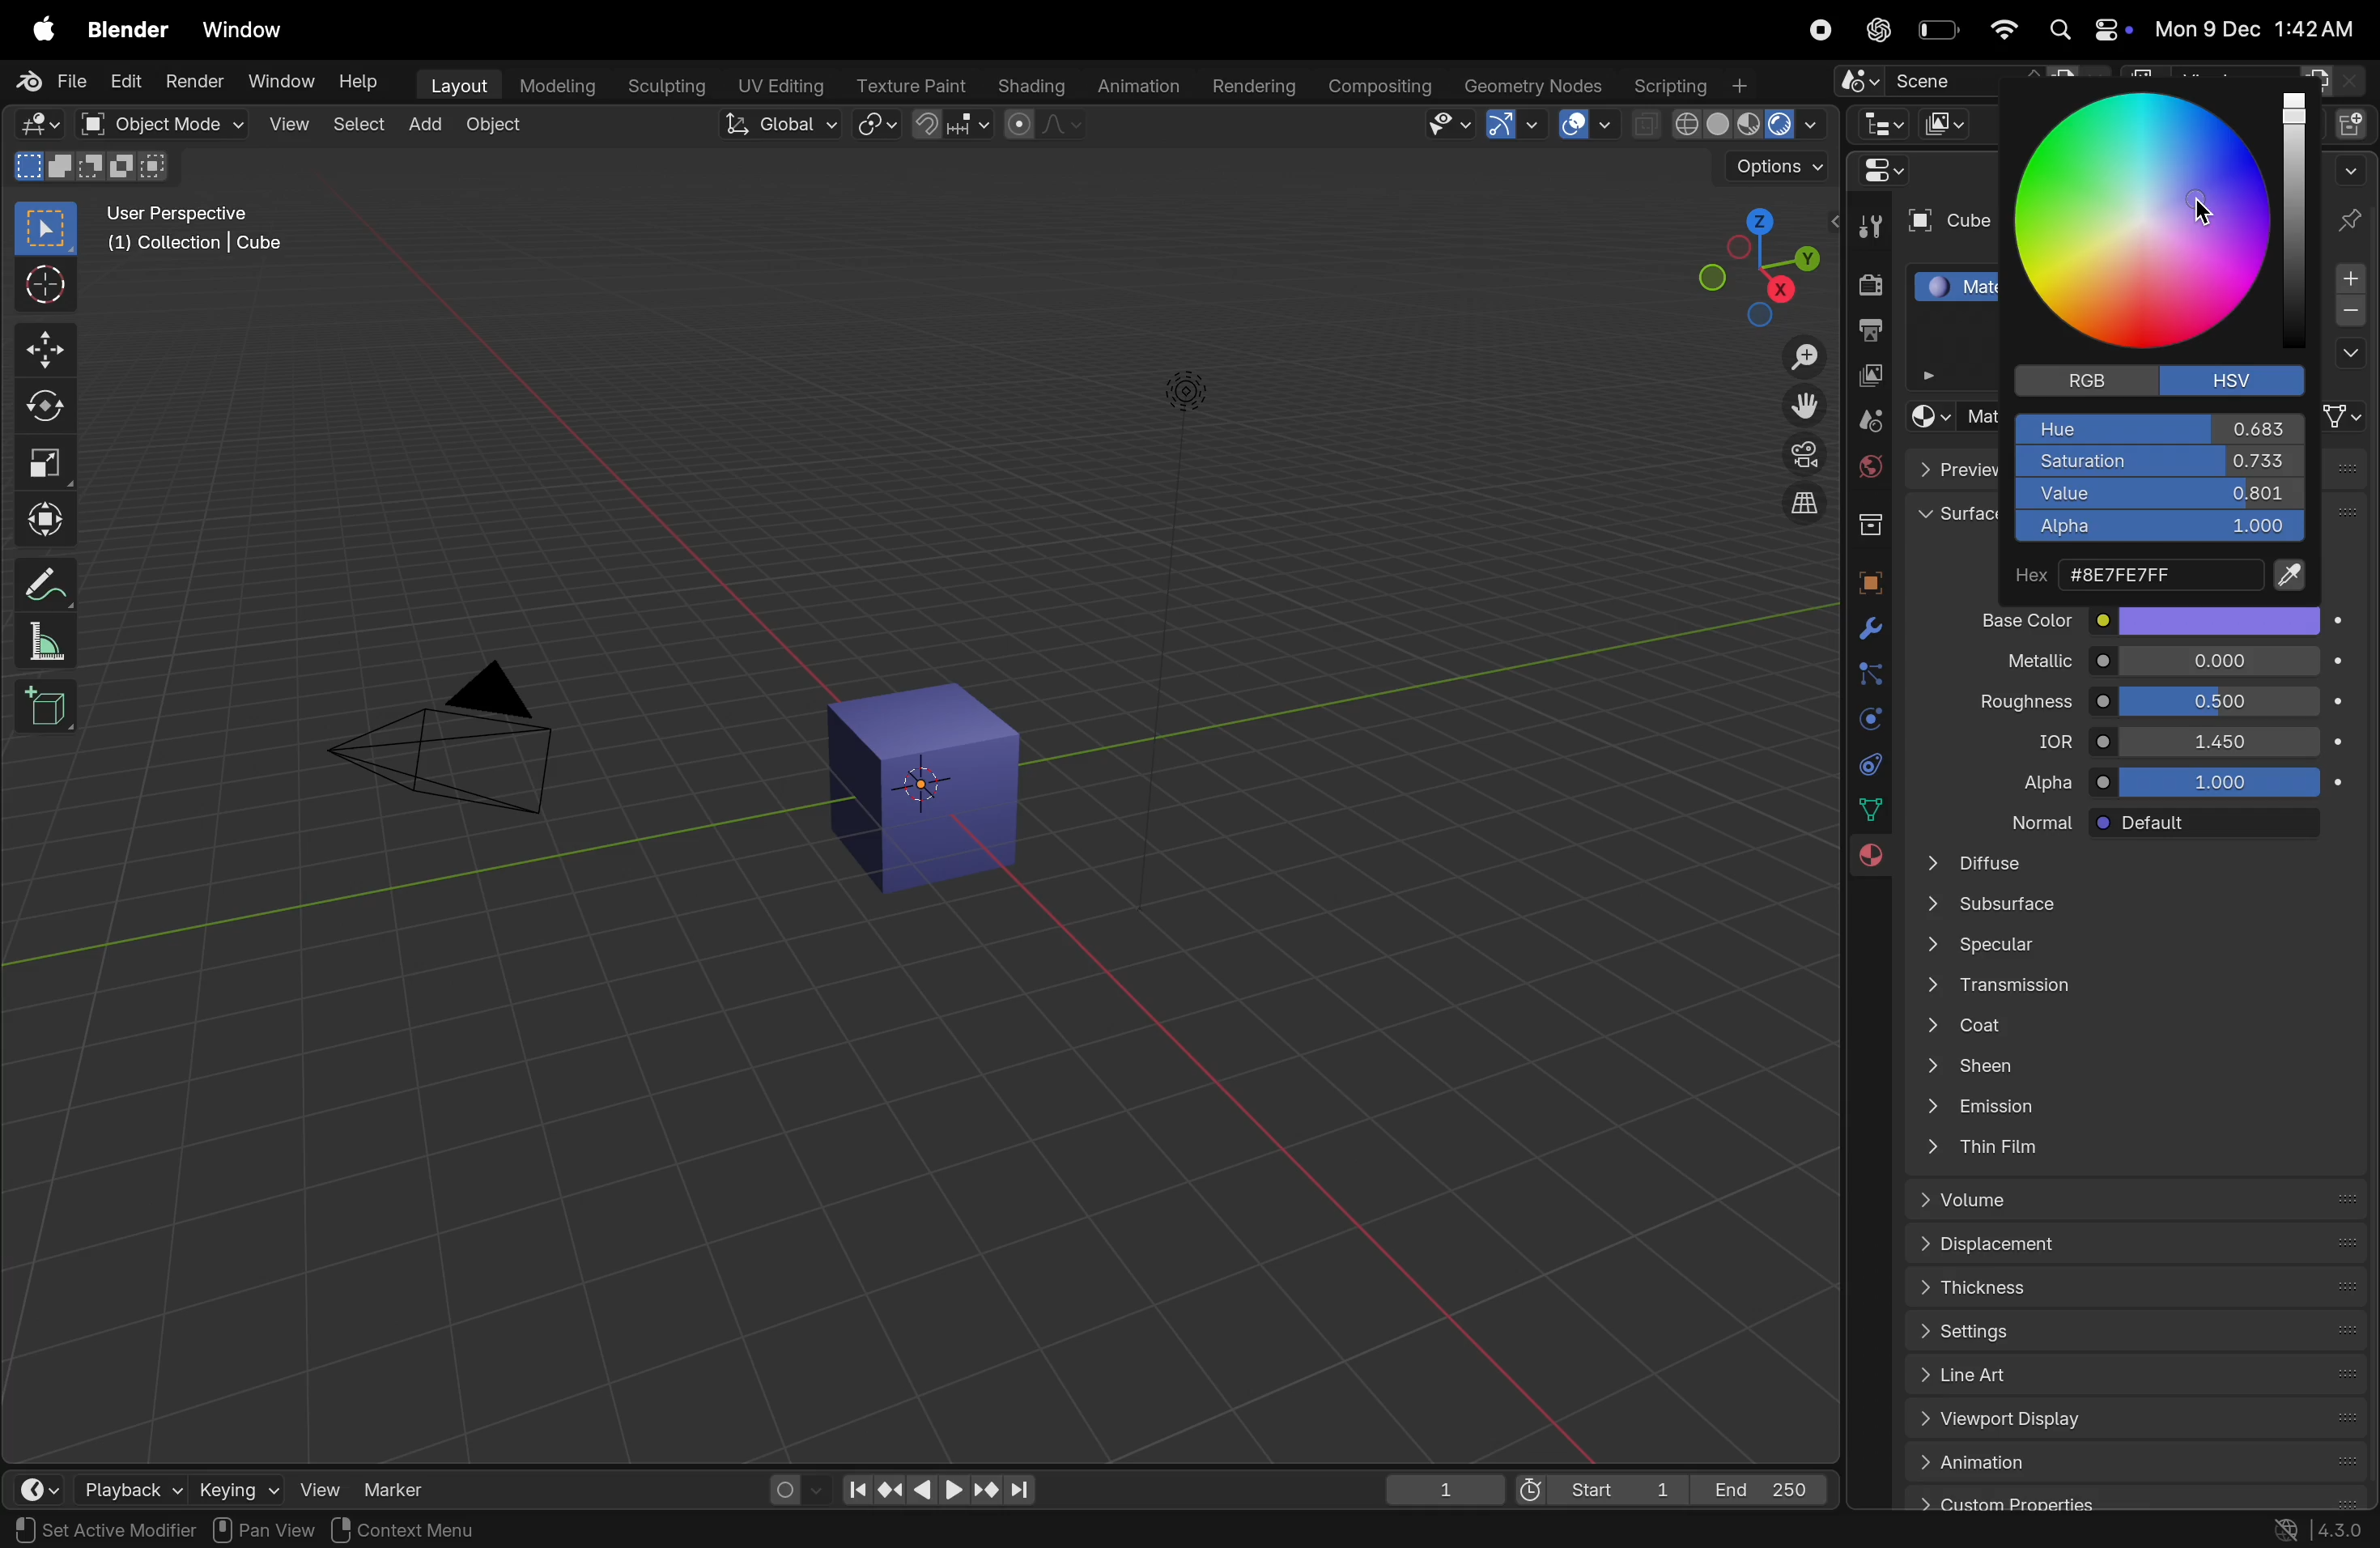 This screenshot has width=2380, height=1548. I want to click on select box, so click(45, 229).